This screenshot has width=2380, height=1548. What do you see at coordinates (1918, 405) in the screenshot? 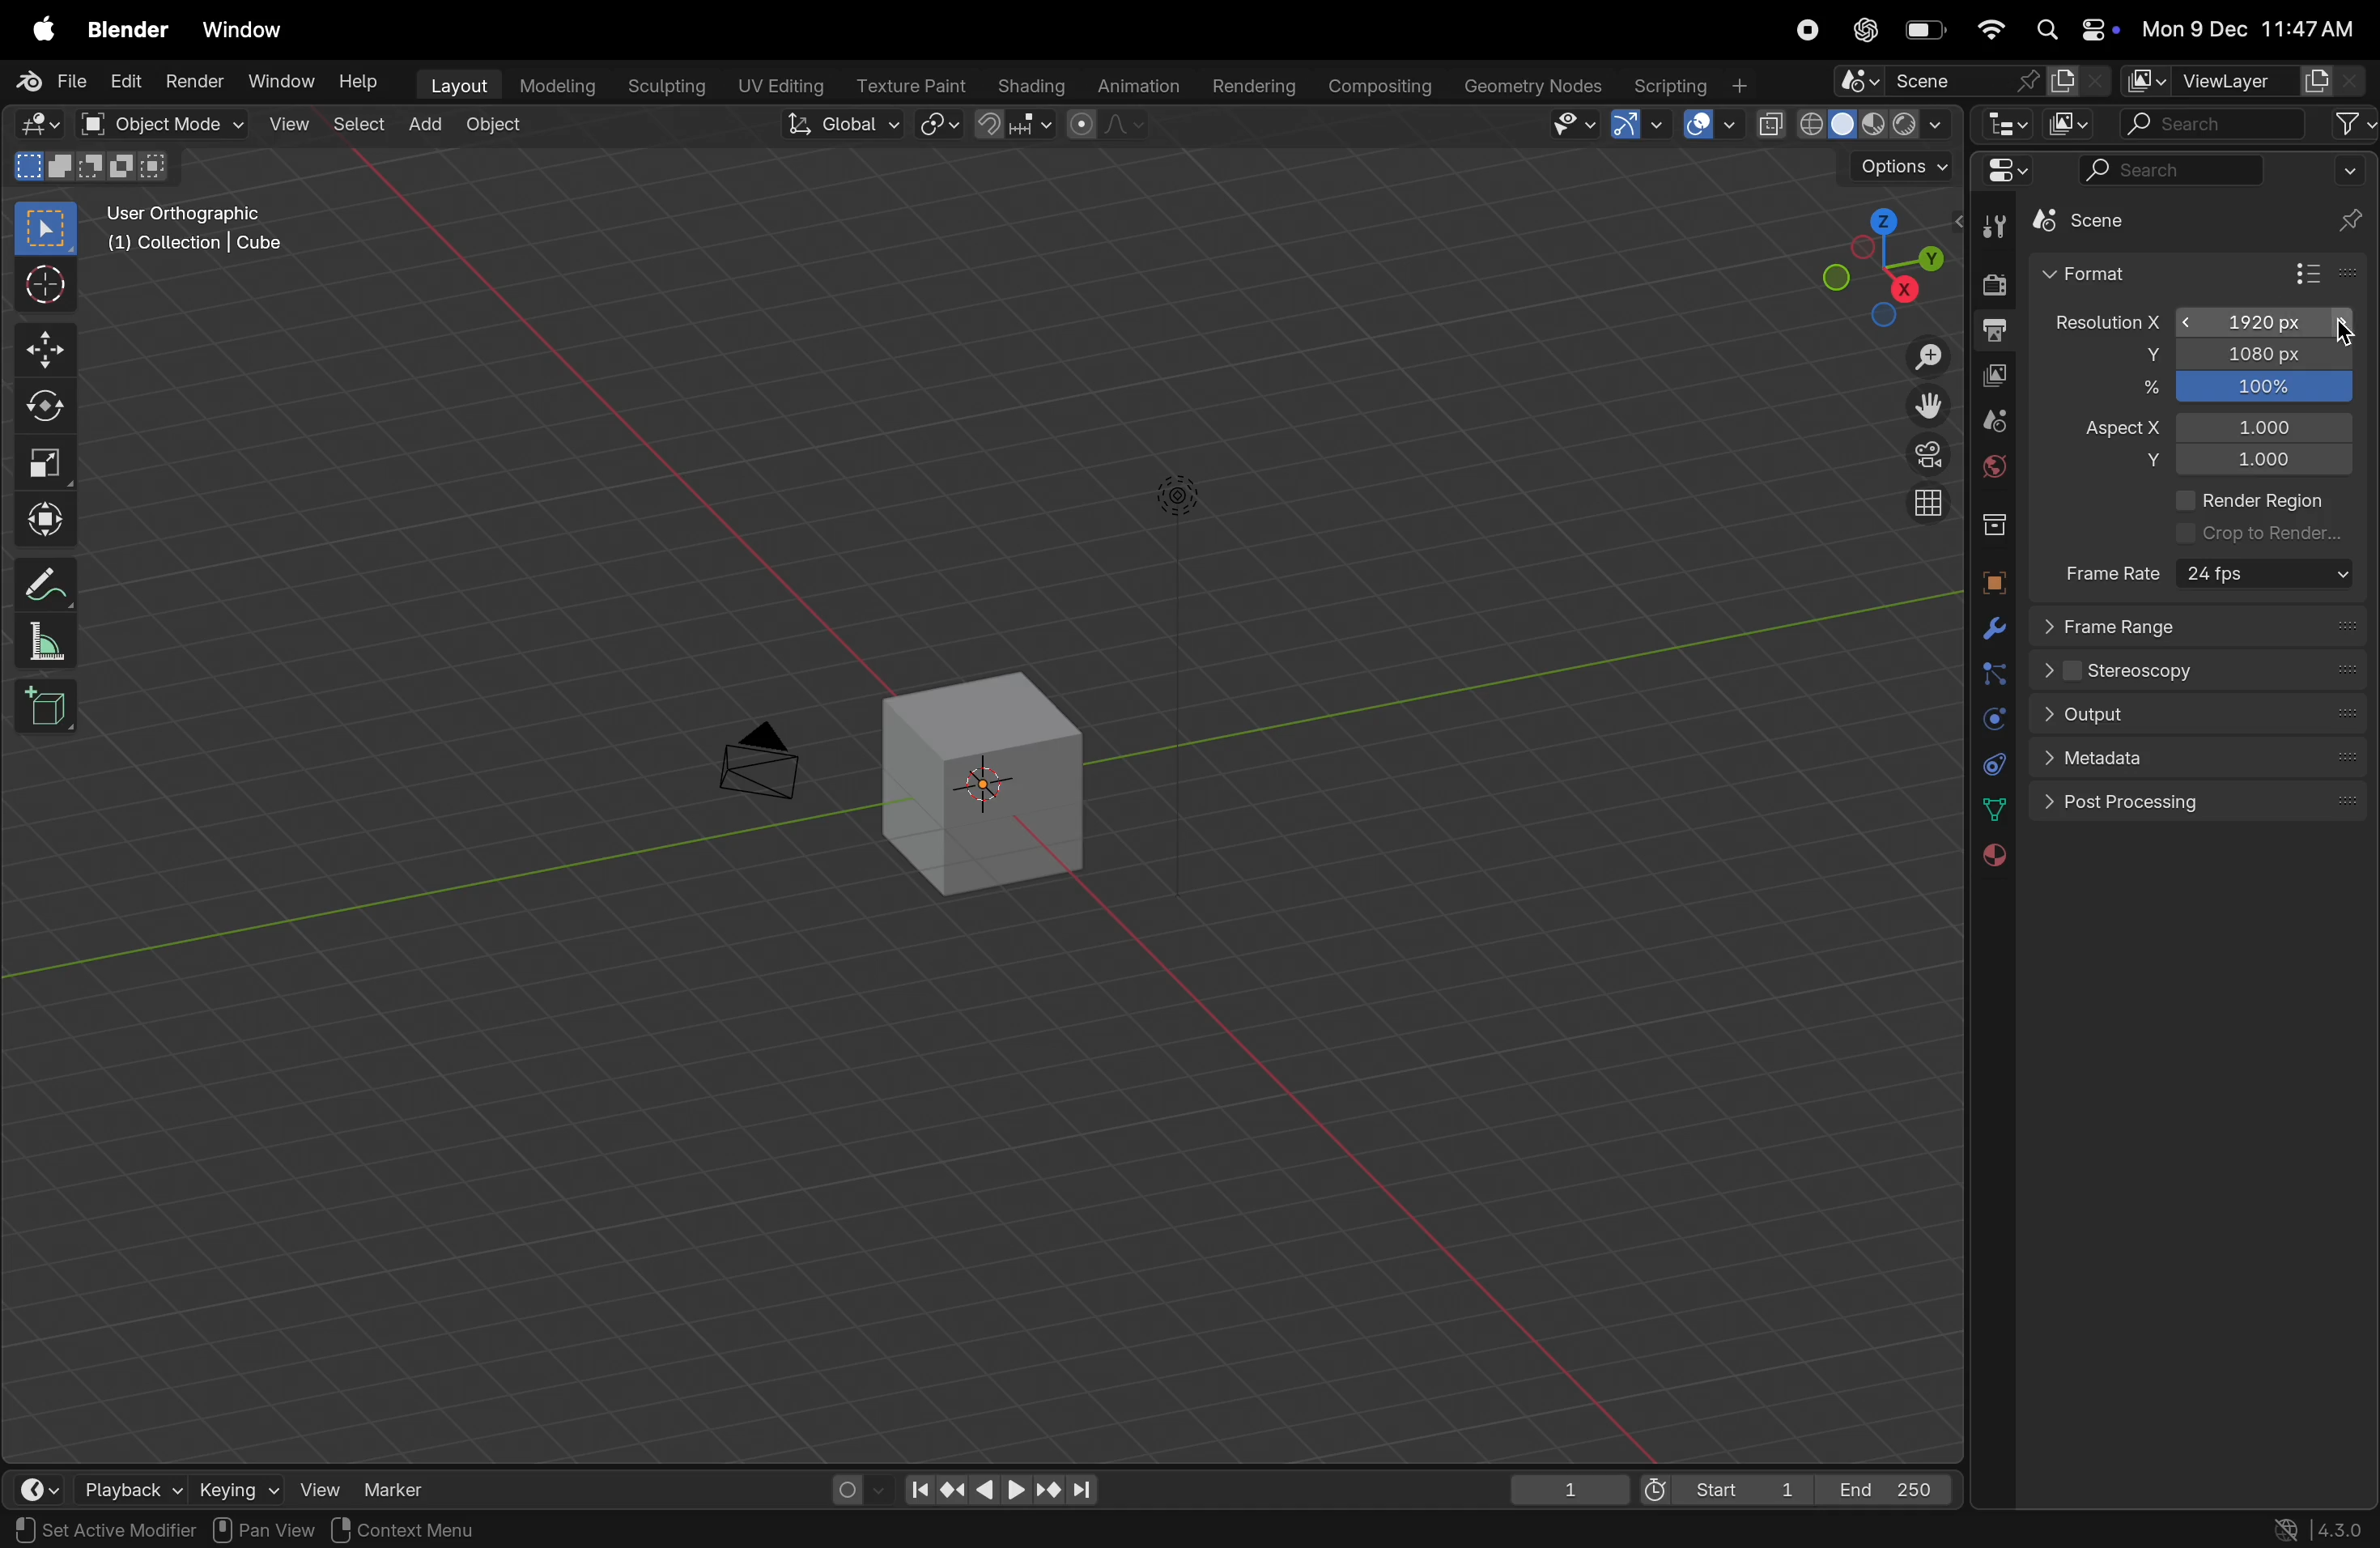
I see `move the view` at bounding box center [1918, 405].